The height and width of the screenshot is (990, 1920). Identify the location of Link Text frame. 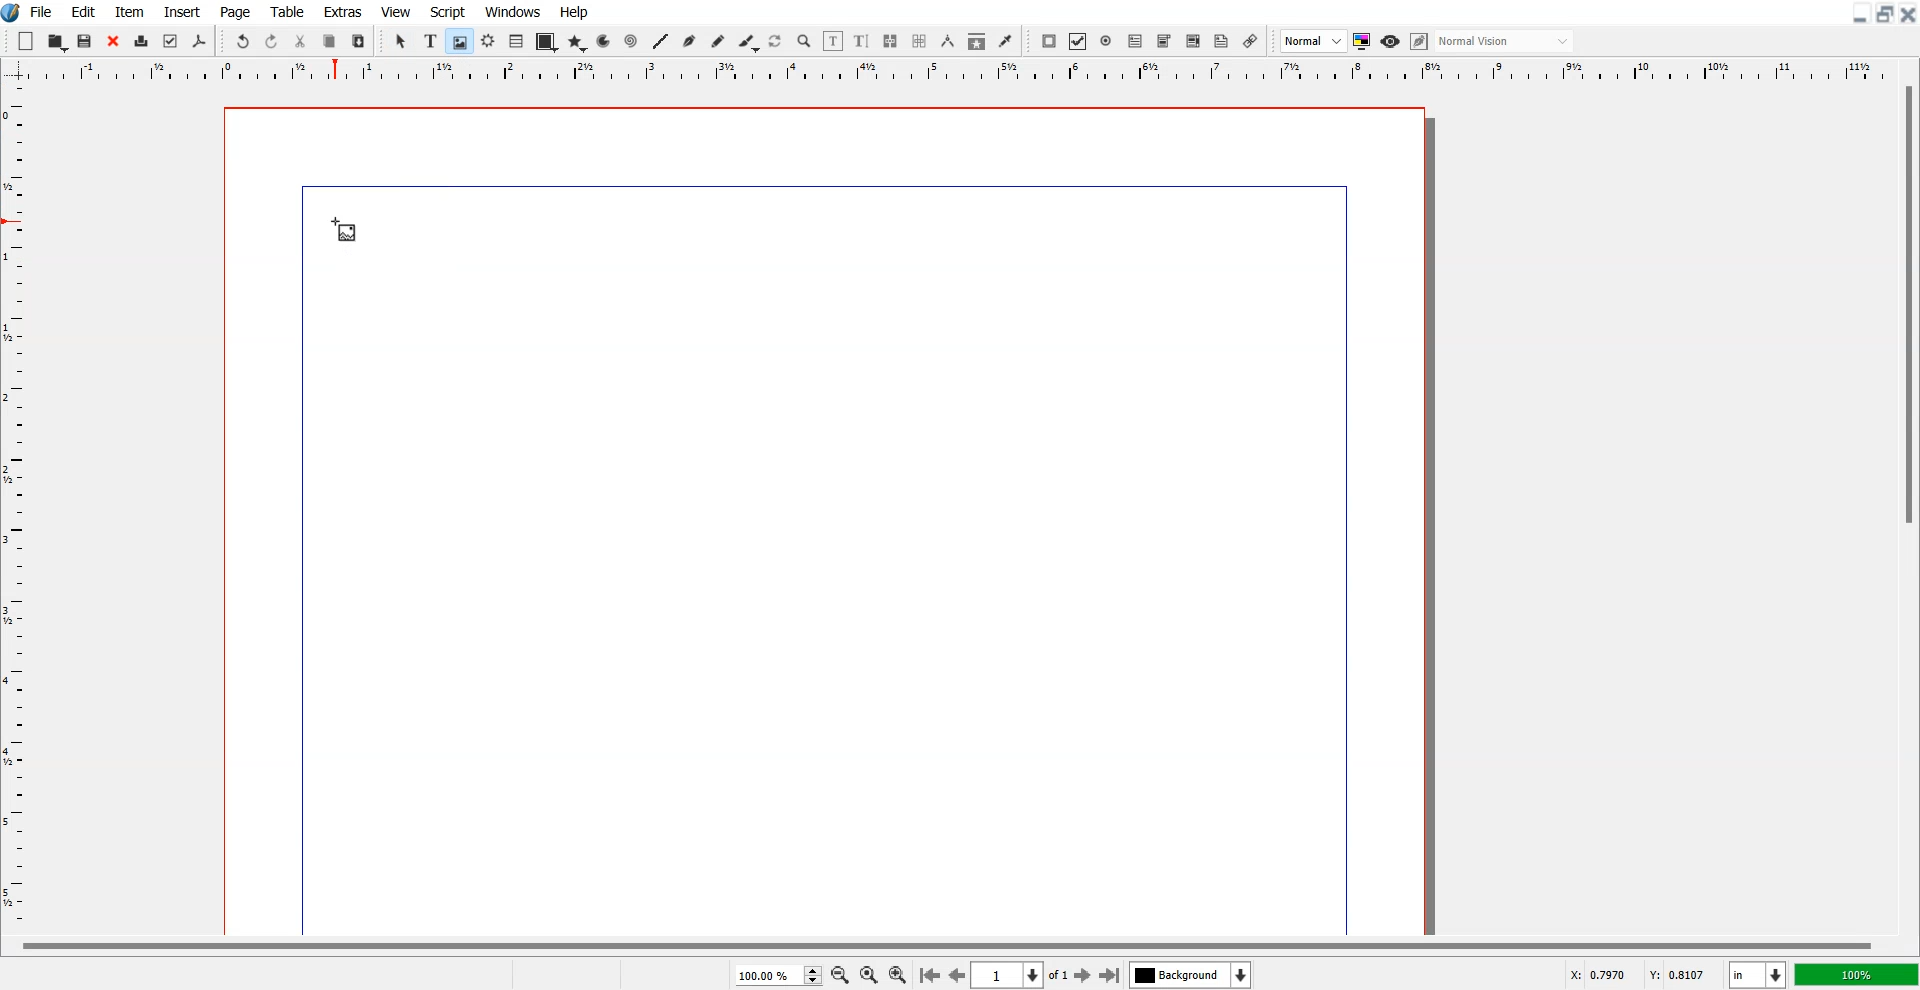
(890, 41).